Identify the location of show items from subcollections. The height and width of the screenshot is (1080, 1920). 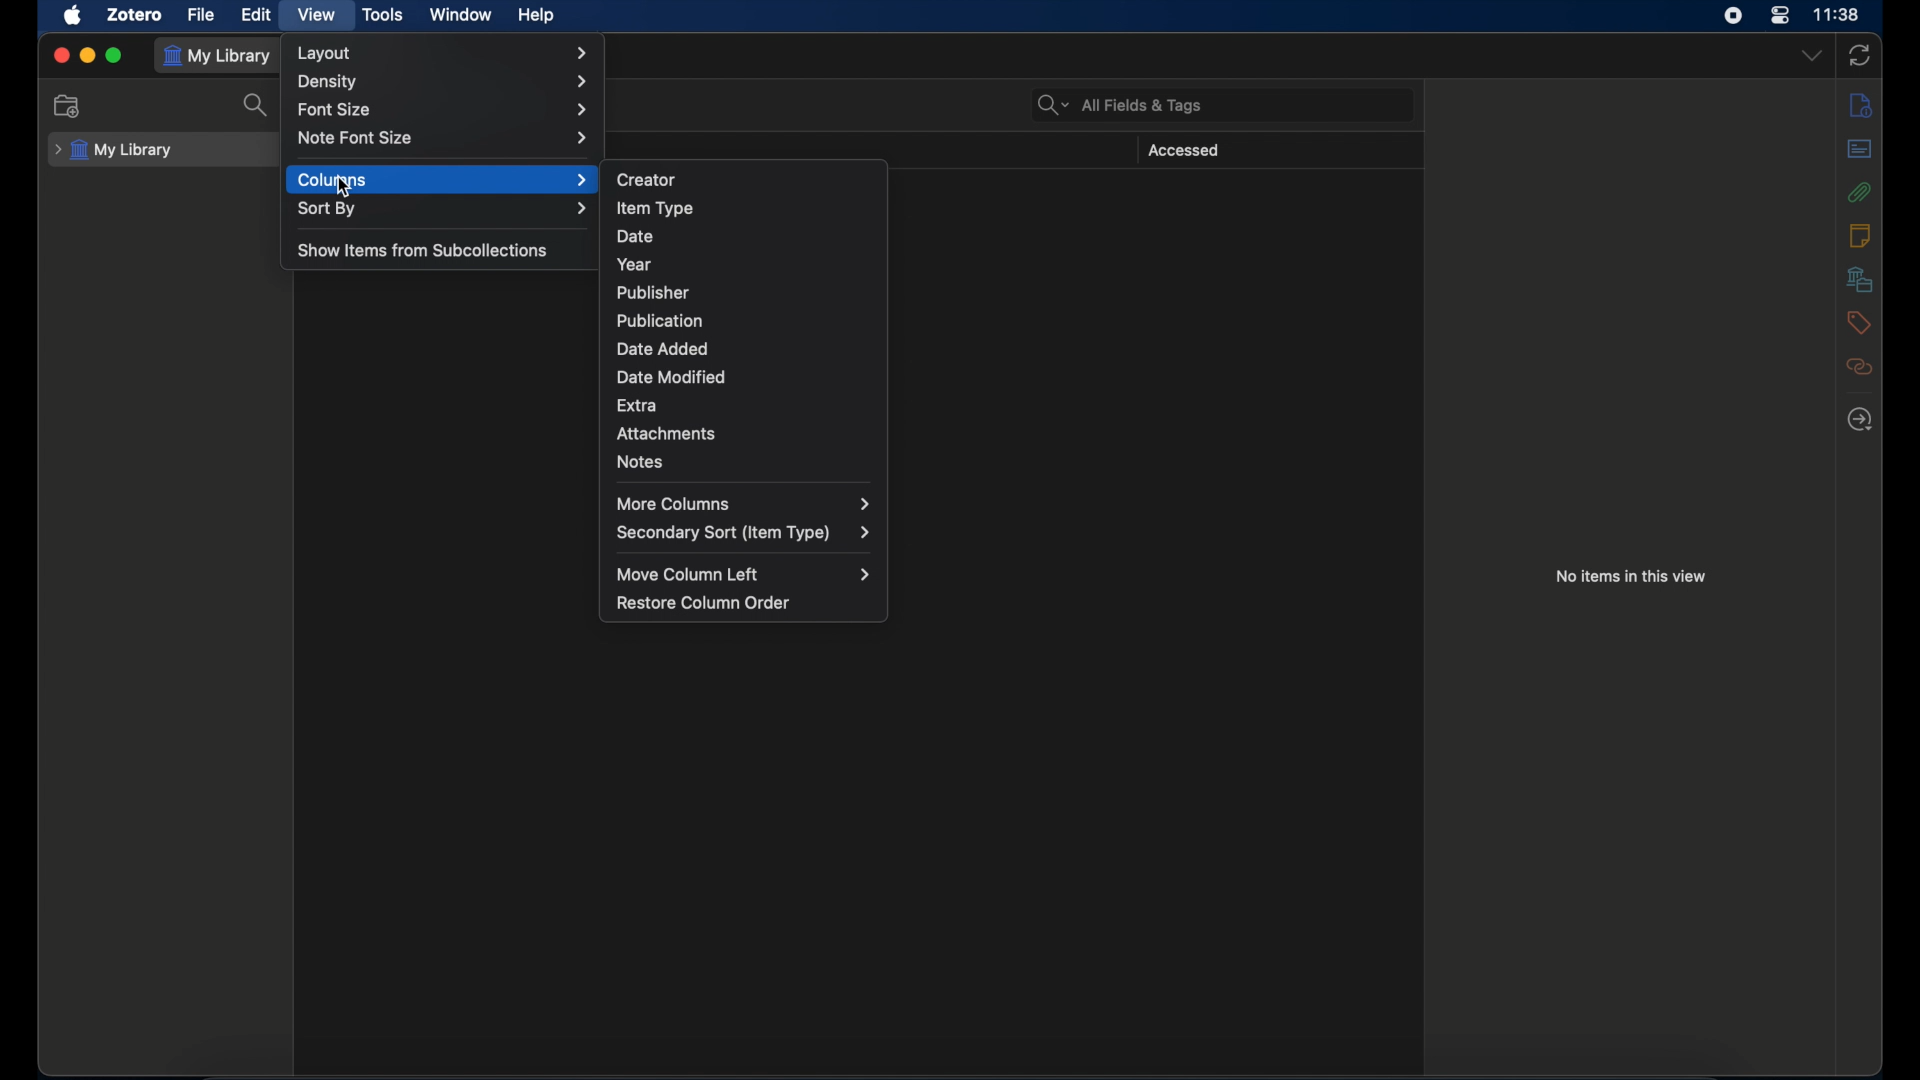
(422, 250).